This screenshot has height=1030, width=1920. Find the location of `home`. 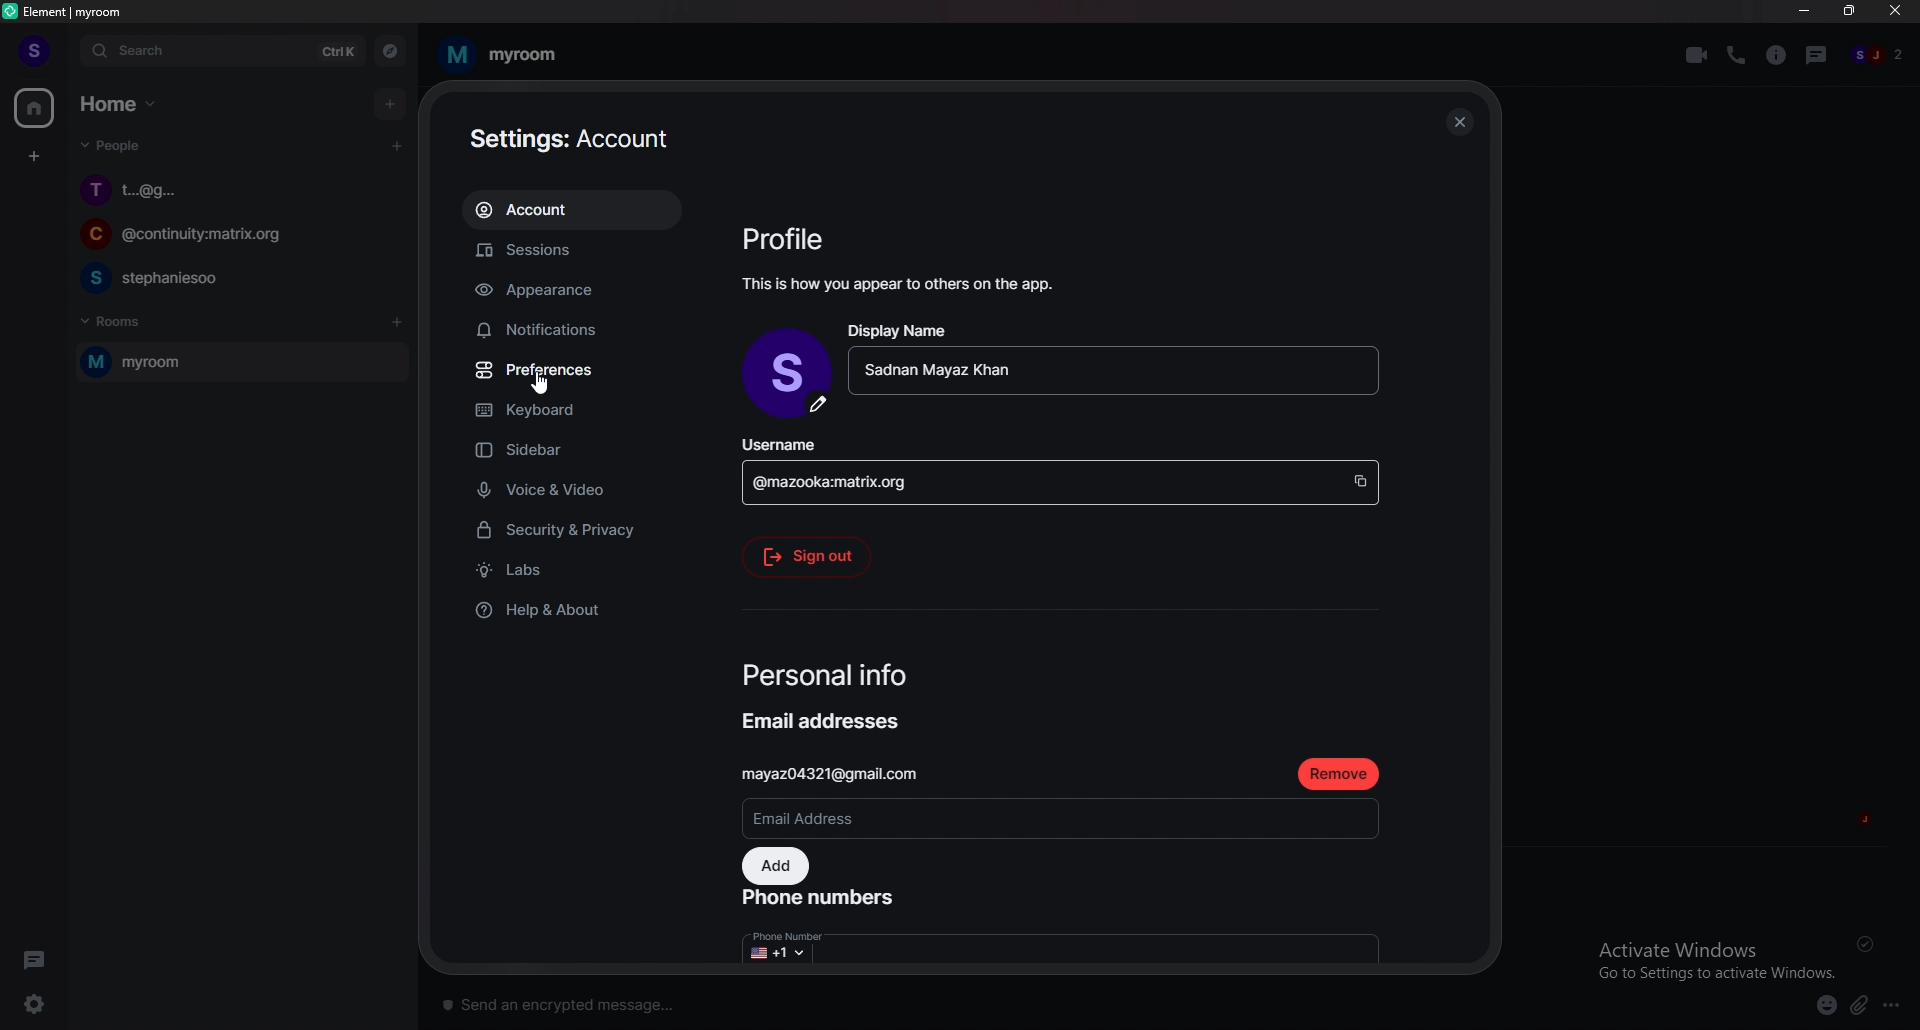

home is located at coordinates (36, 109).